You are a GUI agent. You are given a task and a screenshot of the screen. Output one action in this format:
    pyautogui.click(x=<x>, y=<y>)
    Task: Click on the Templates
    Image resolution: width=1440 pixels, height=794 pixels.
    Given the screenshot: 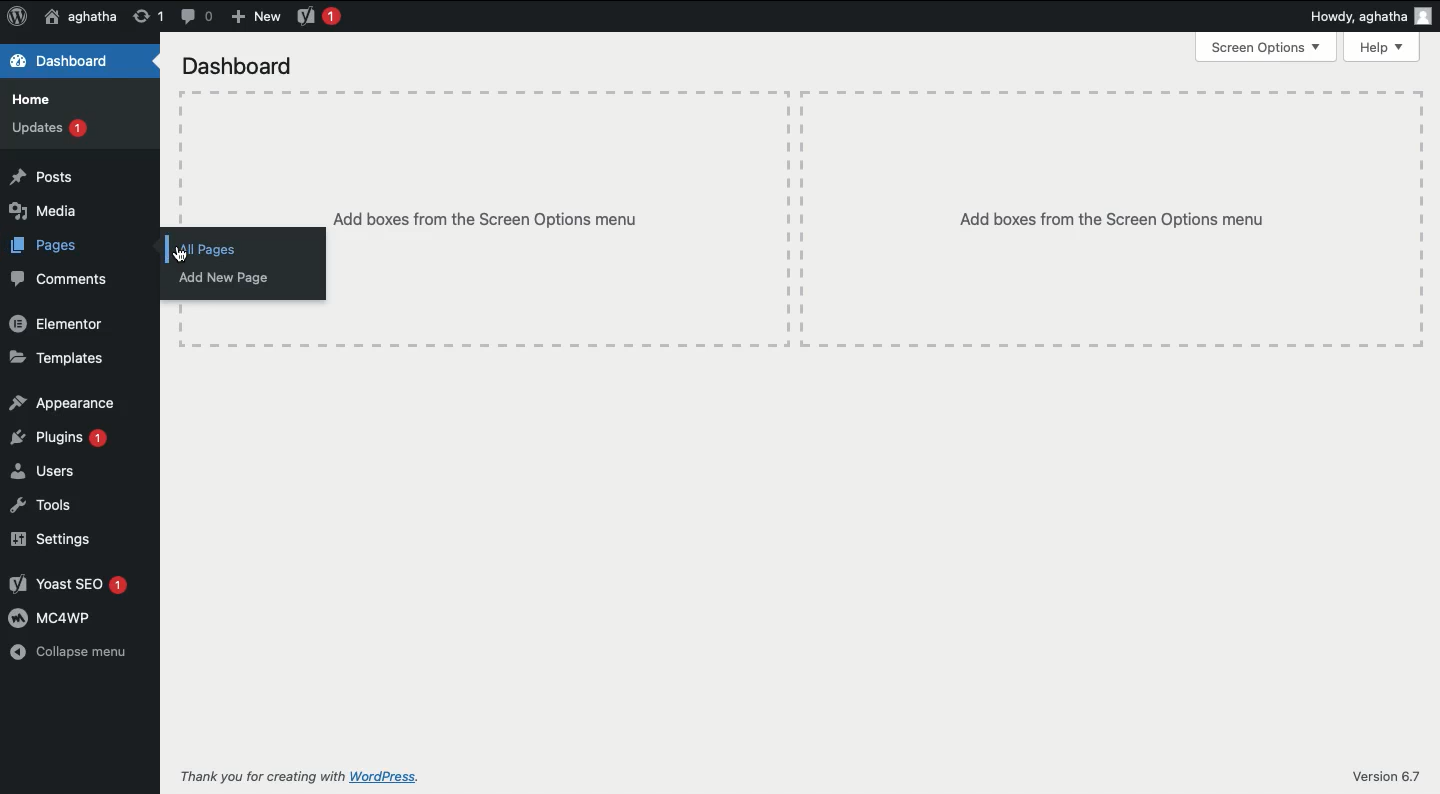 What is the action you would take?
    pyautogui.click(x=55, y=360)
    